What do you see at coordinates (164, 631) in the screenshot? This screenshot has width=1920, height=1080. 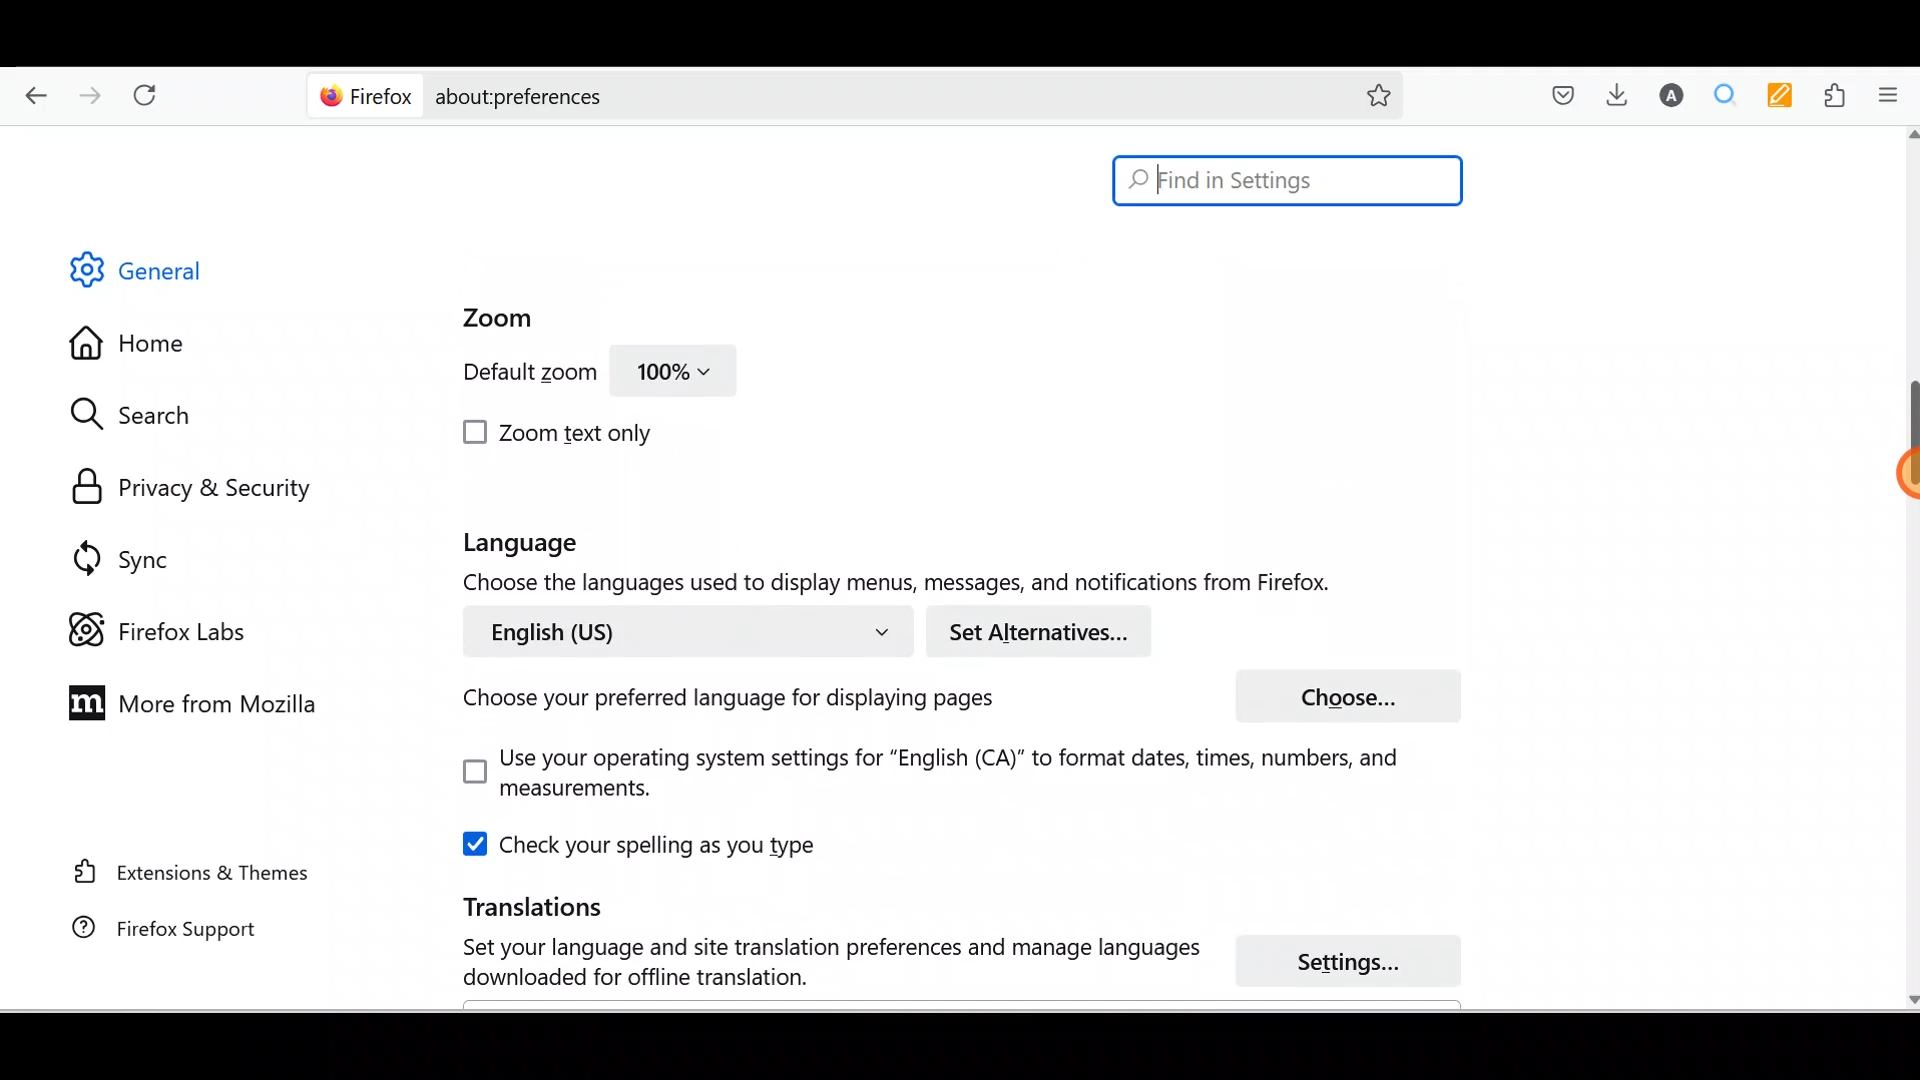 I see `Firefox labs` at bounding box center [164, 631].